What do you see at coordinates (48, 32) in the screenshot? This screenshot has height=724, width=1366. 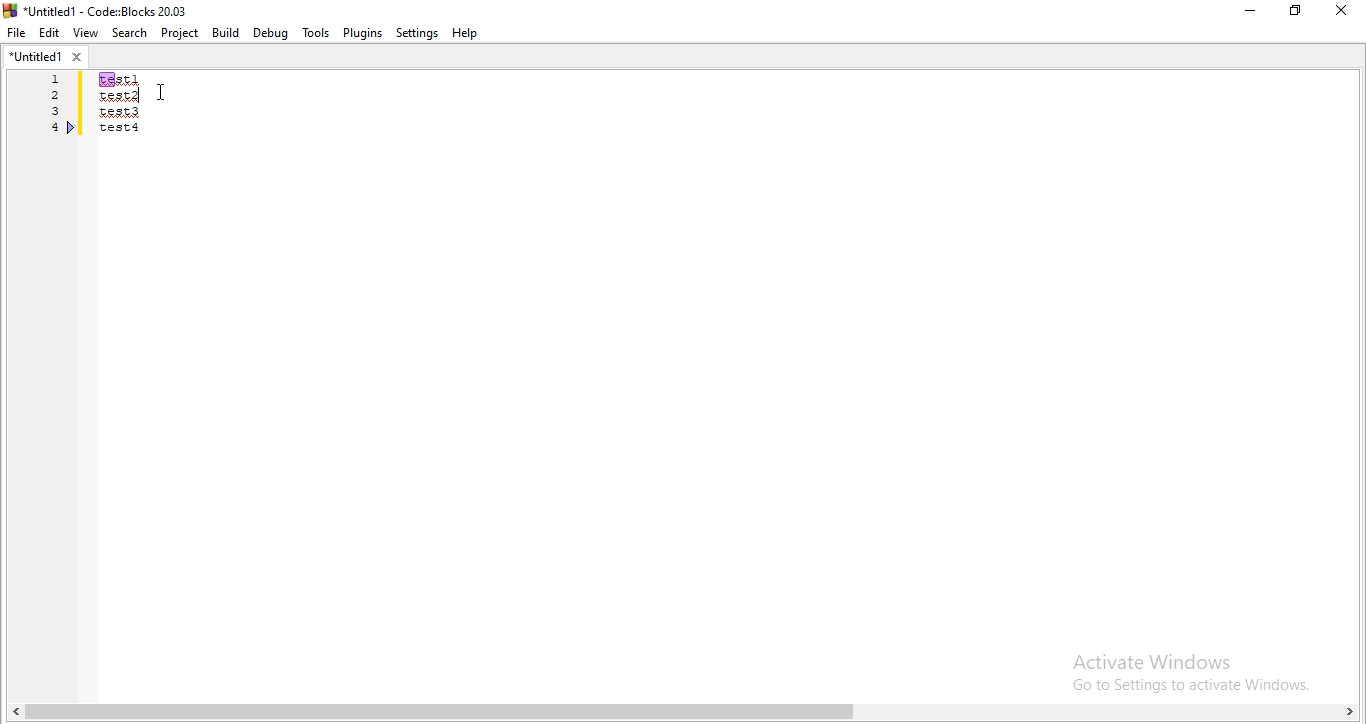 I see `Edit ` at bounding box center [48, 32].